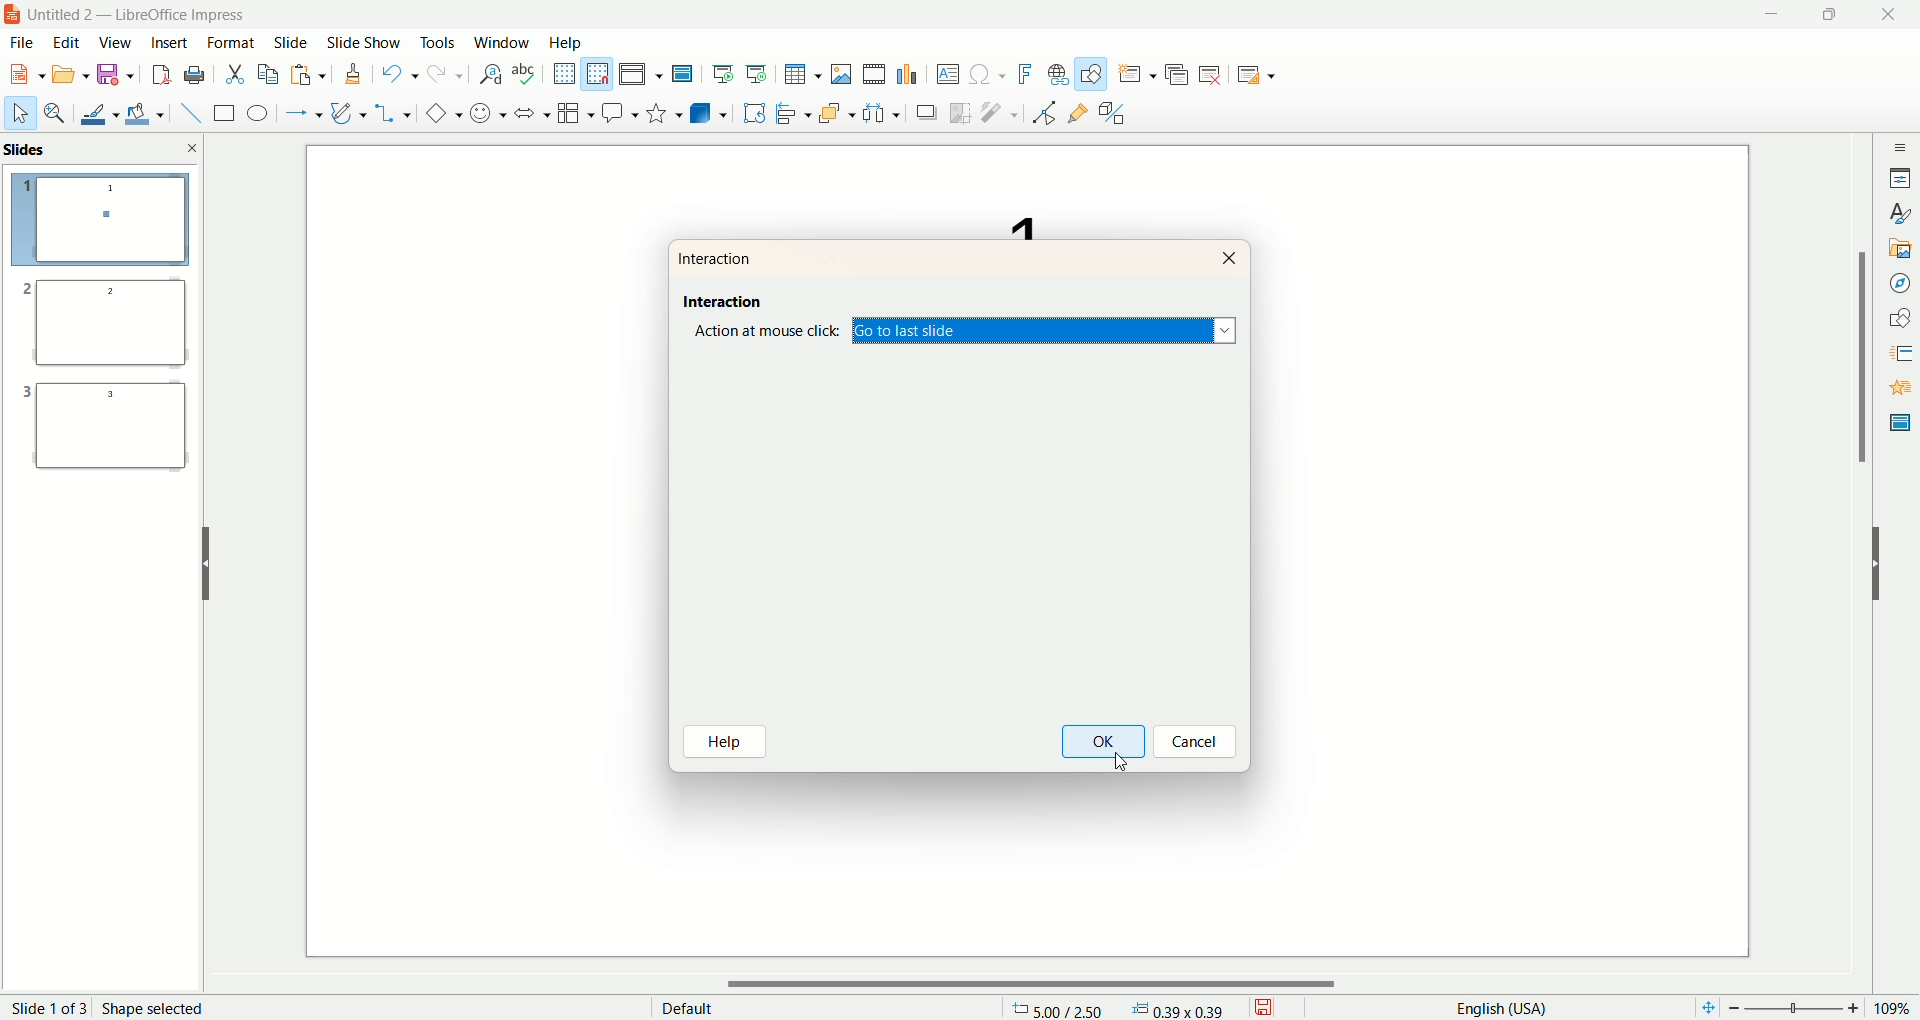 The image size is (1920, 1020). Describe the element at coordinates (115, 76) in the screenshot. I see `save` at that location.